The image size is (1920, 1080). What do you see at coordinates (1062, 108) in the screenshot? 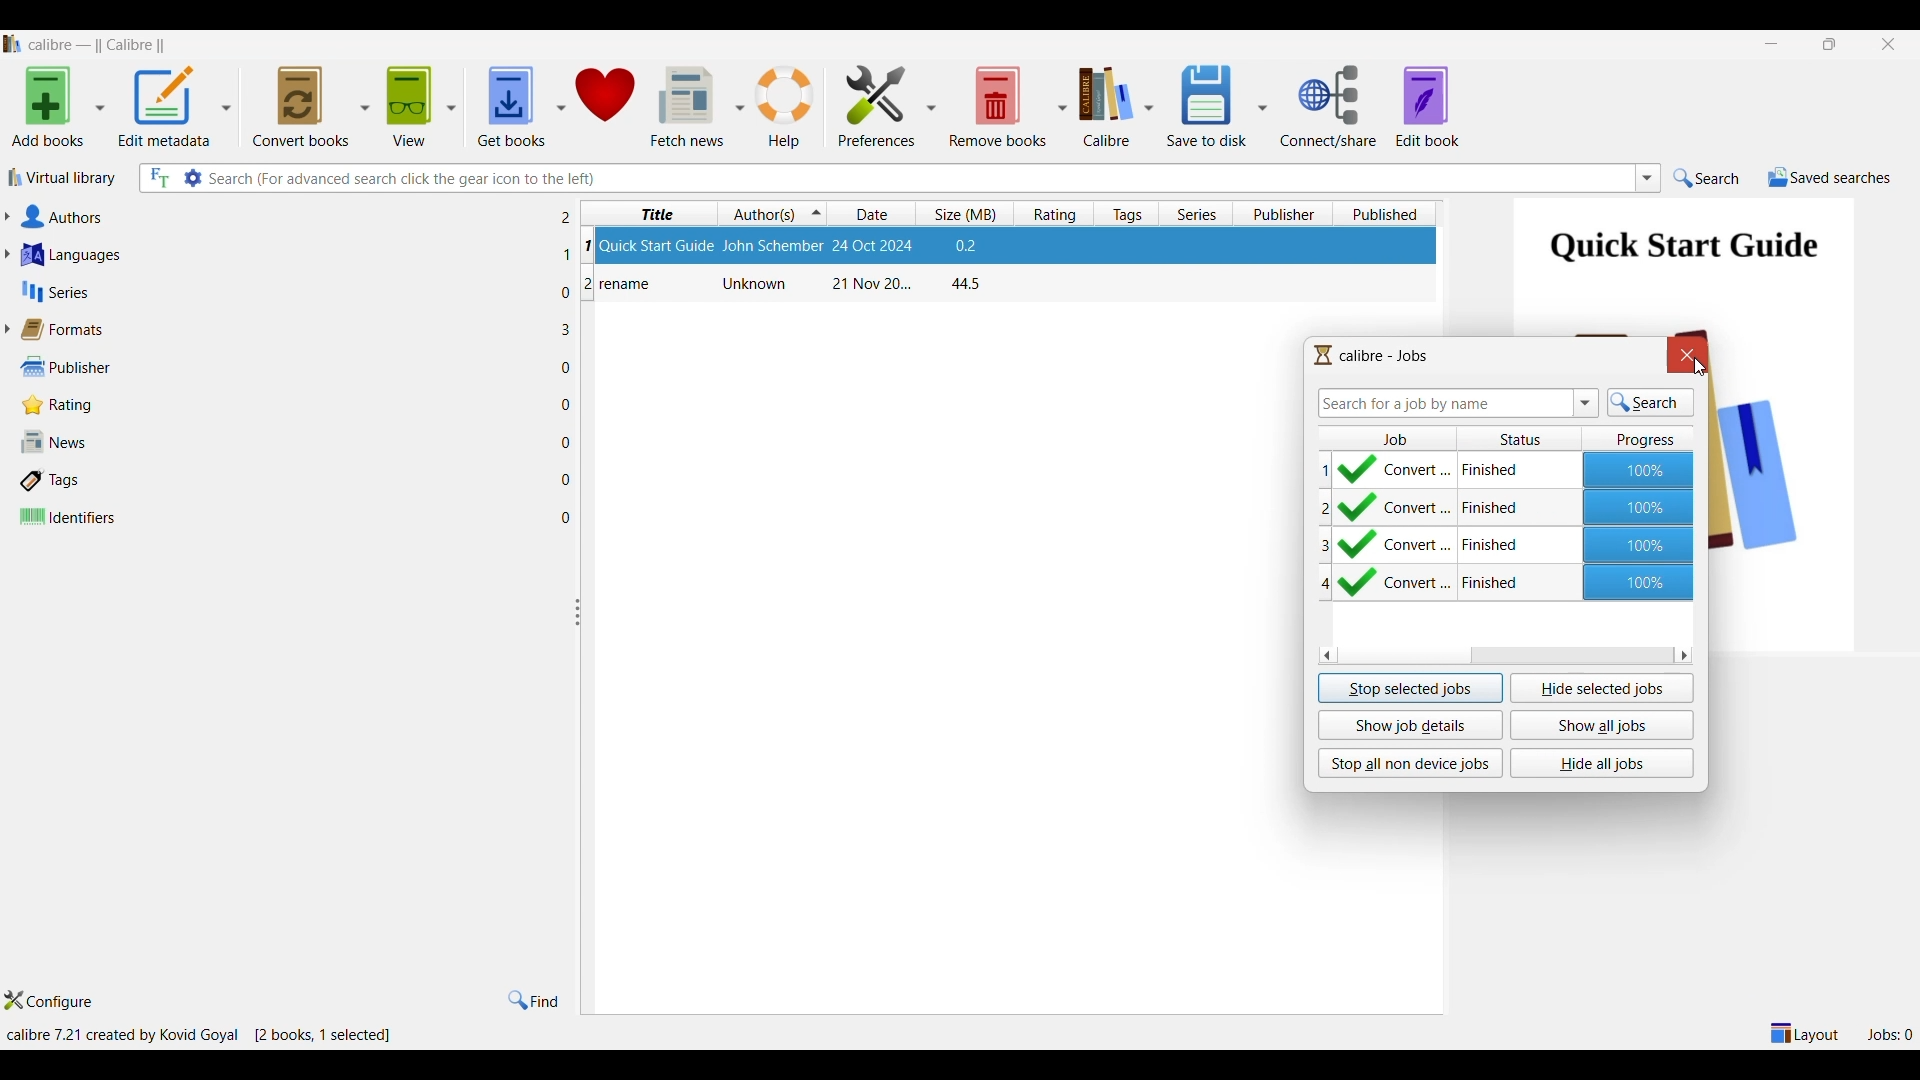
I see `Remove book options` at bounding box center [1062, 108].